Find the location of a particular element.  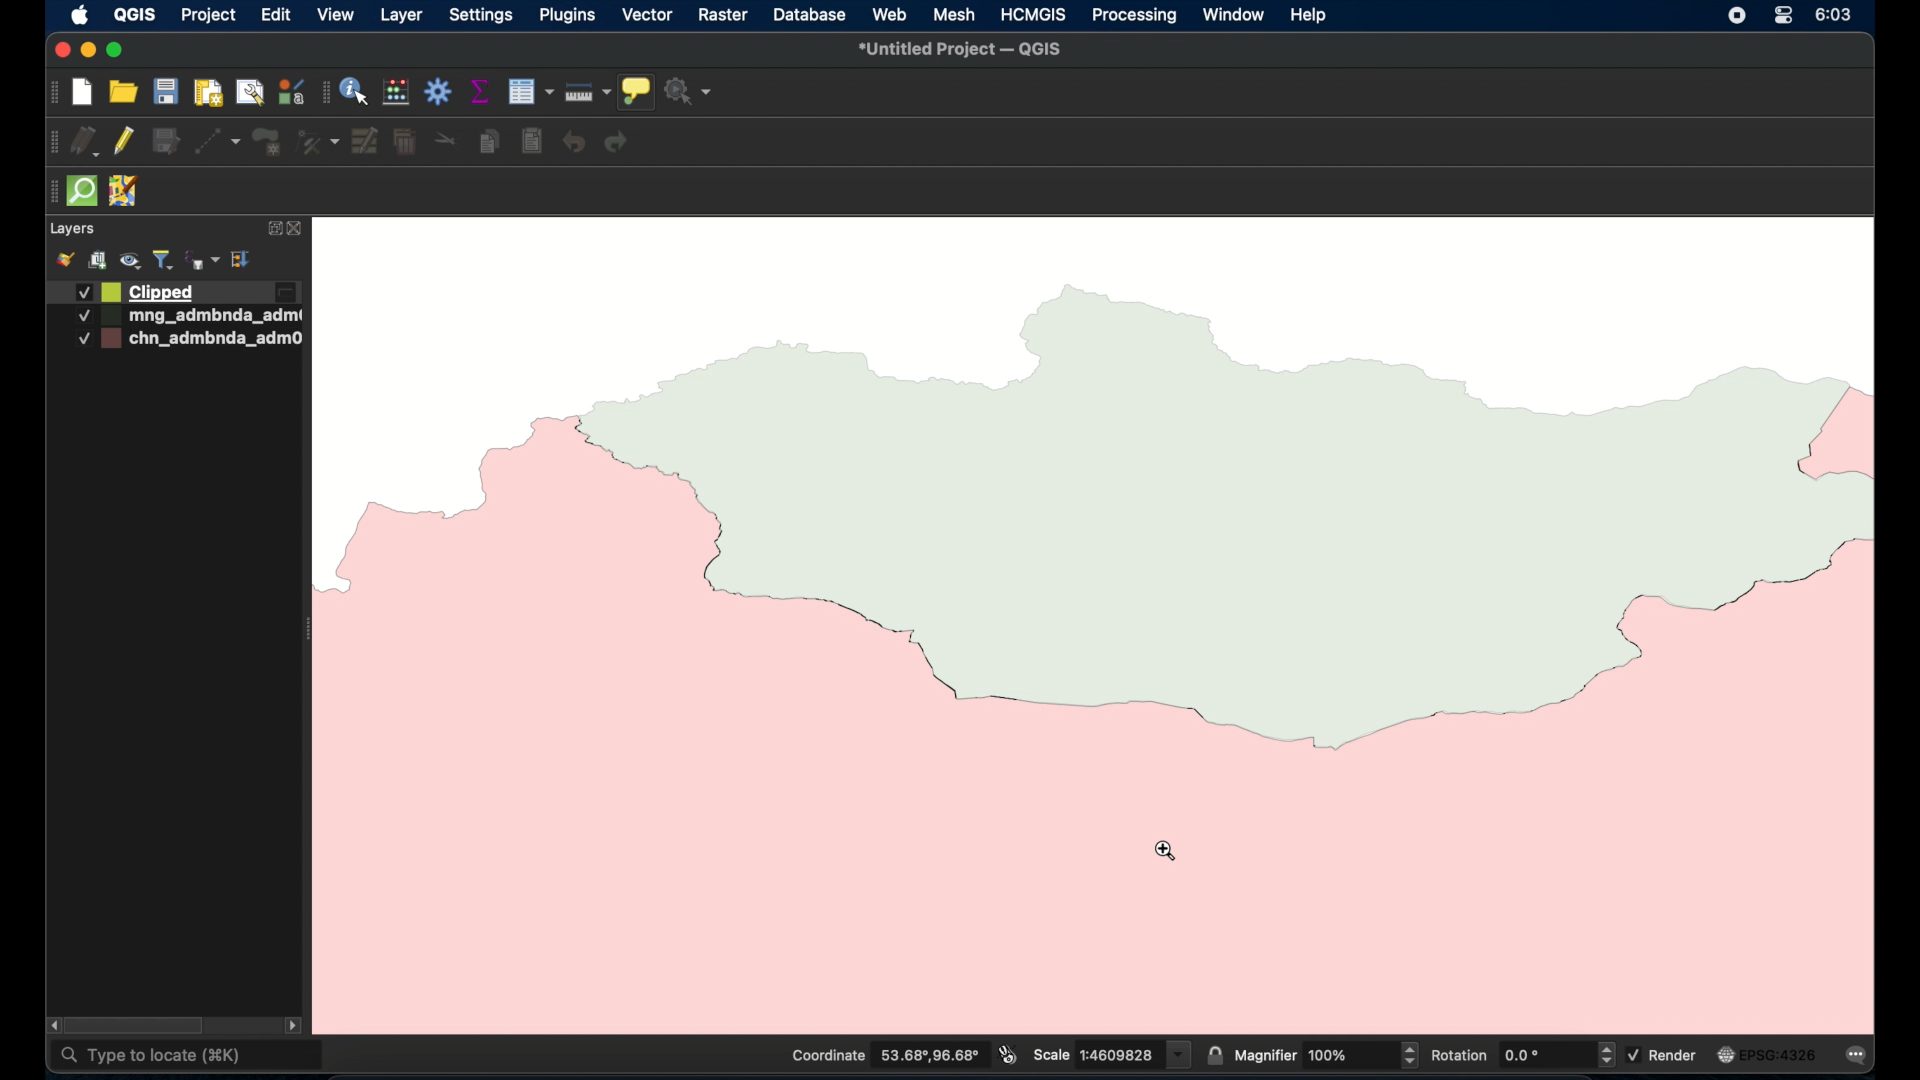

open layout manager is located at coordinates (249, 94).